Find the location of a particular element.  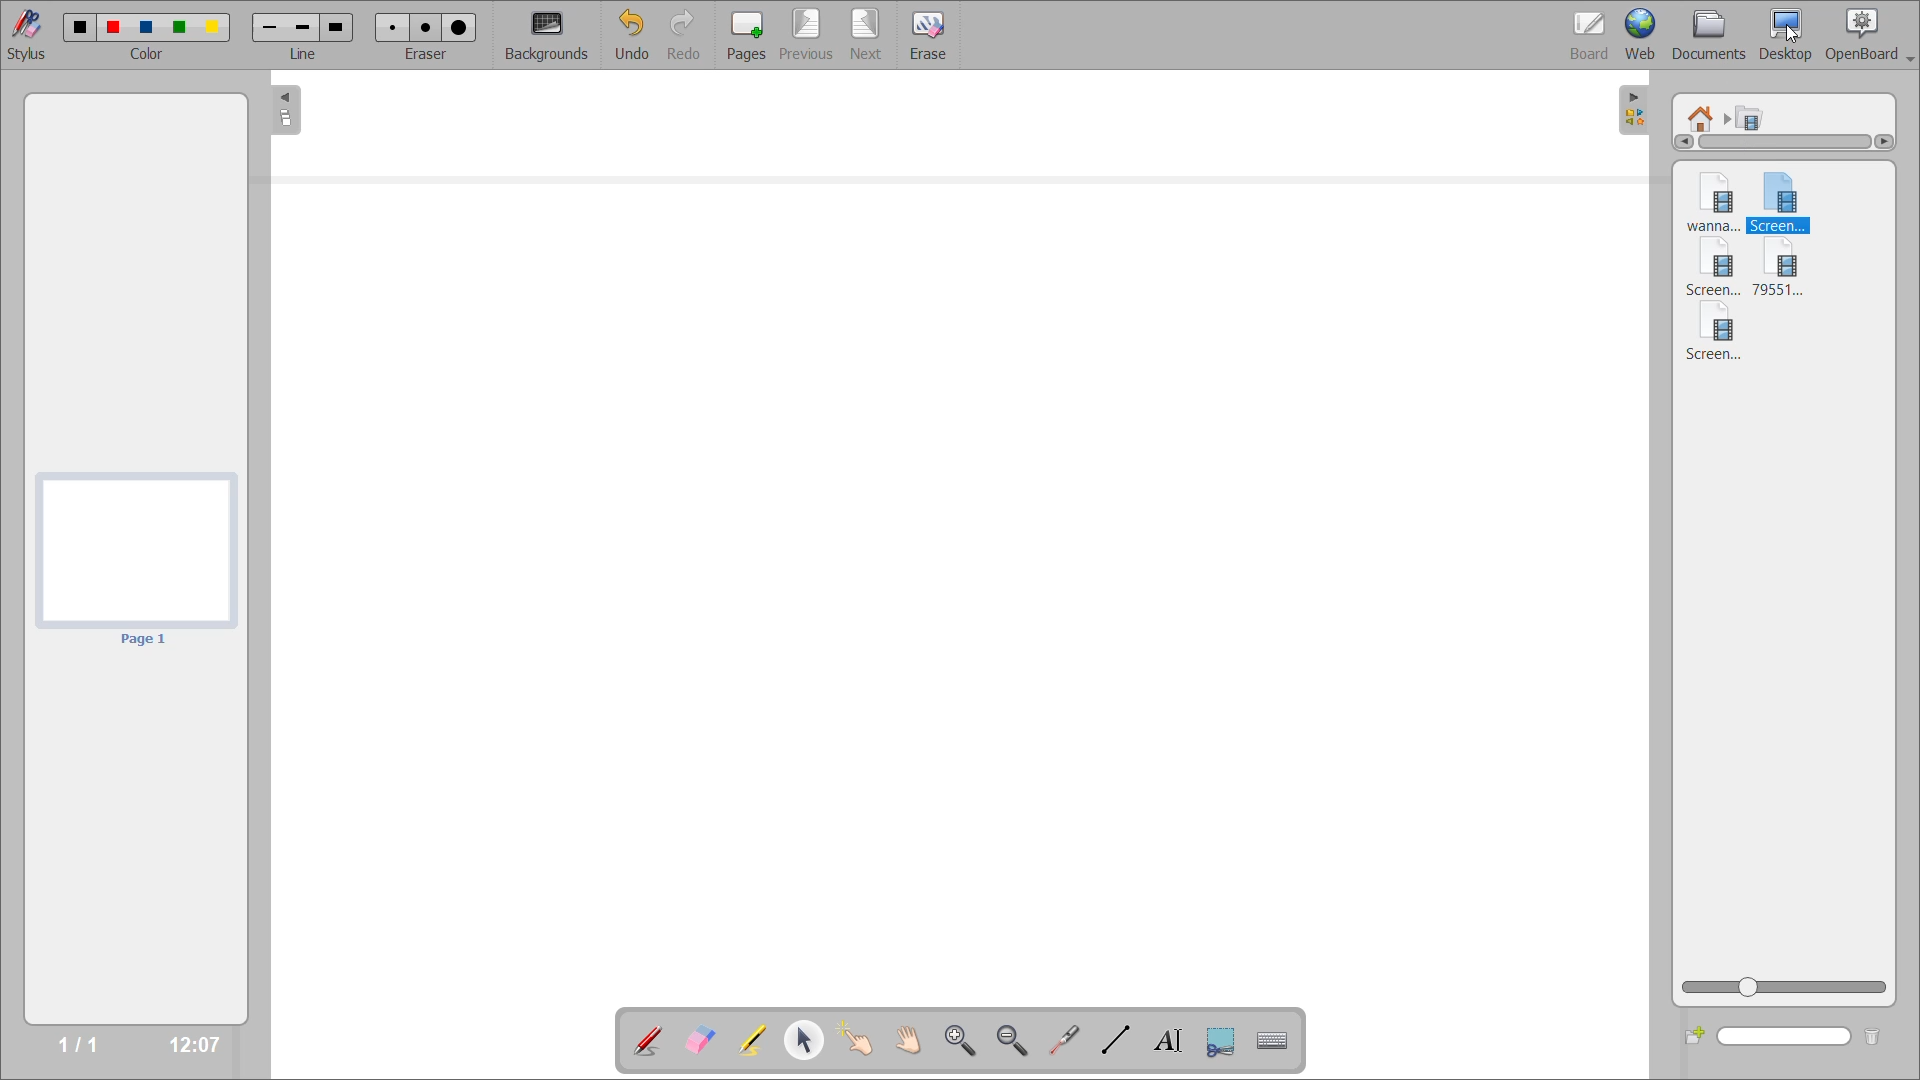

draw lines is located at coordinates (1114, 1042).